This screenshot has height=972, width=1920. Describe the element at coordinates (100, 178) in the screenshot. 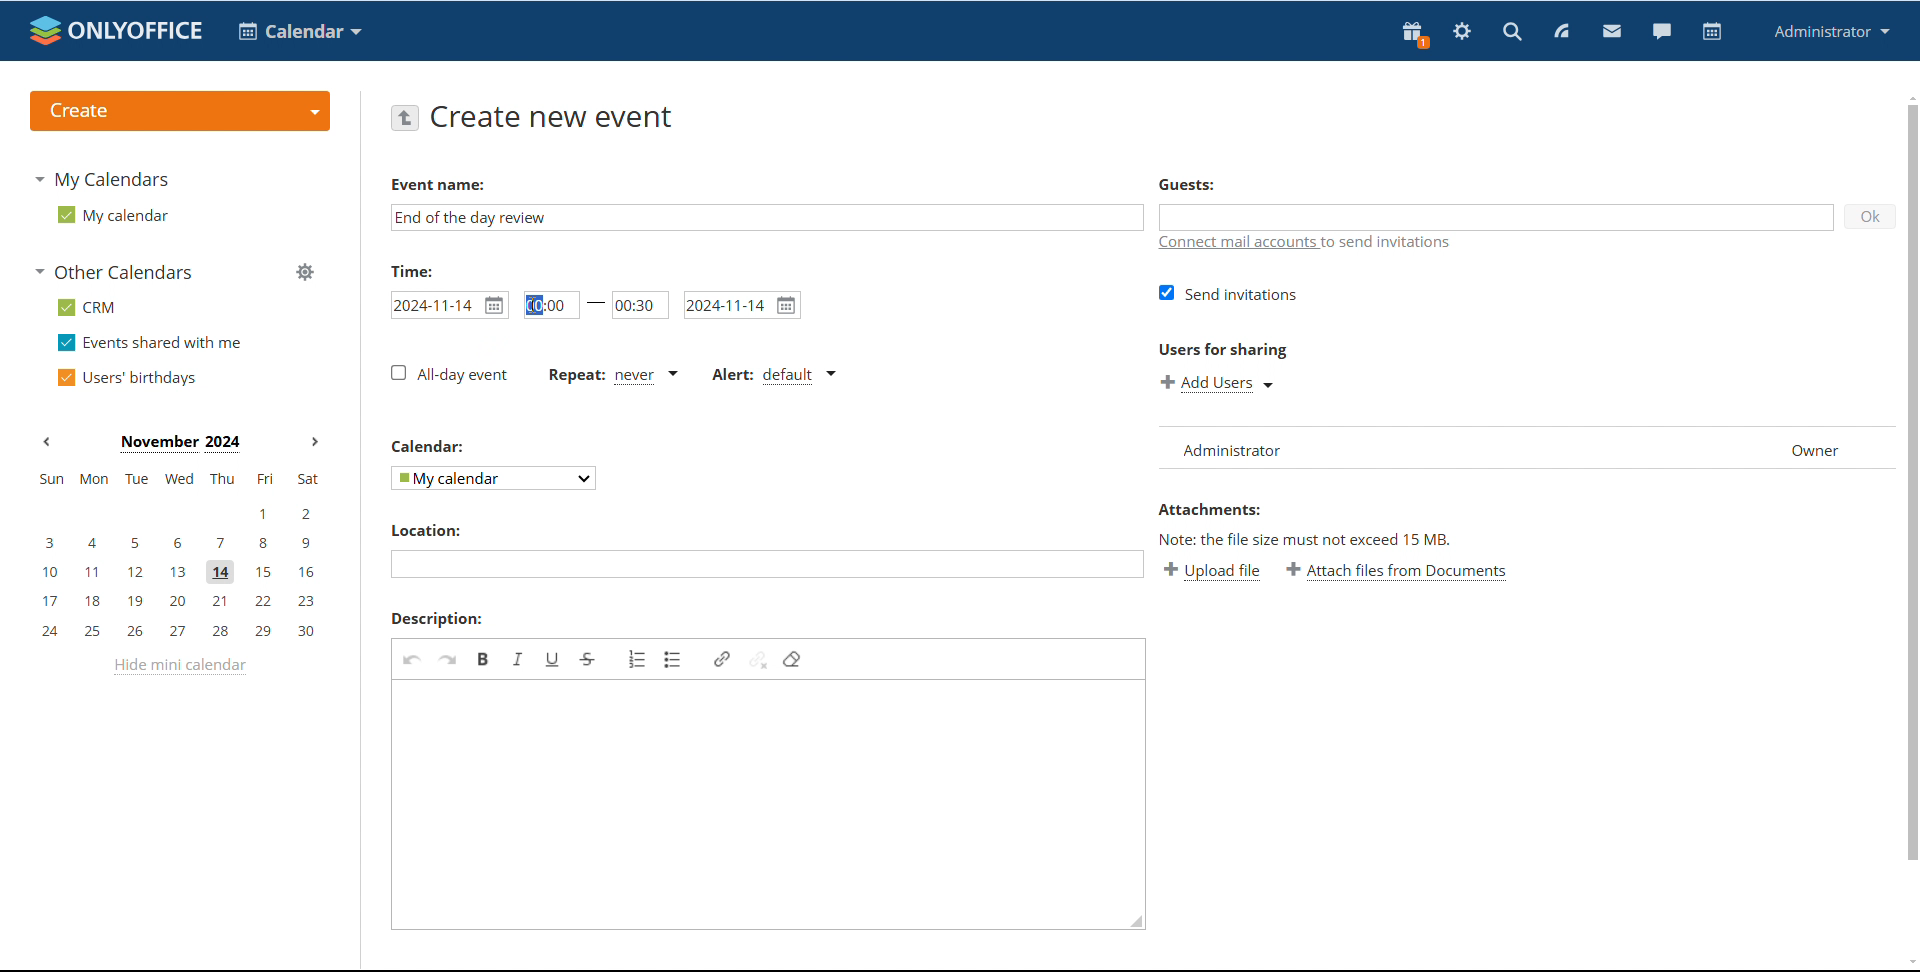

I see `my calendars` at that location.